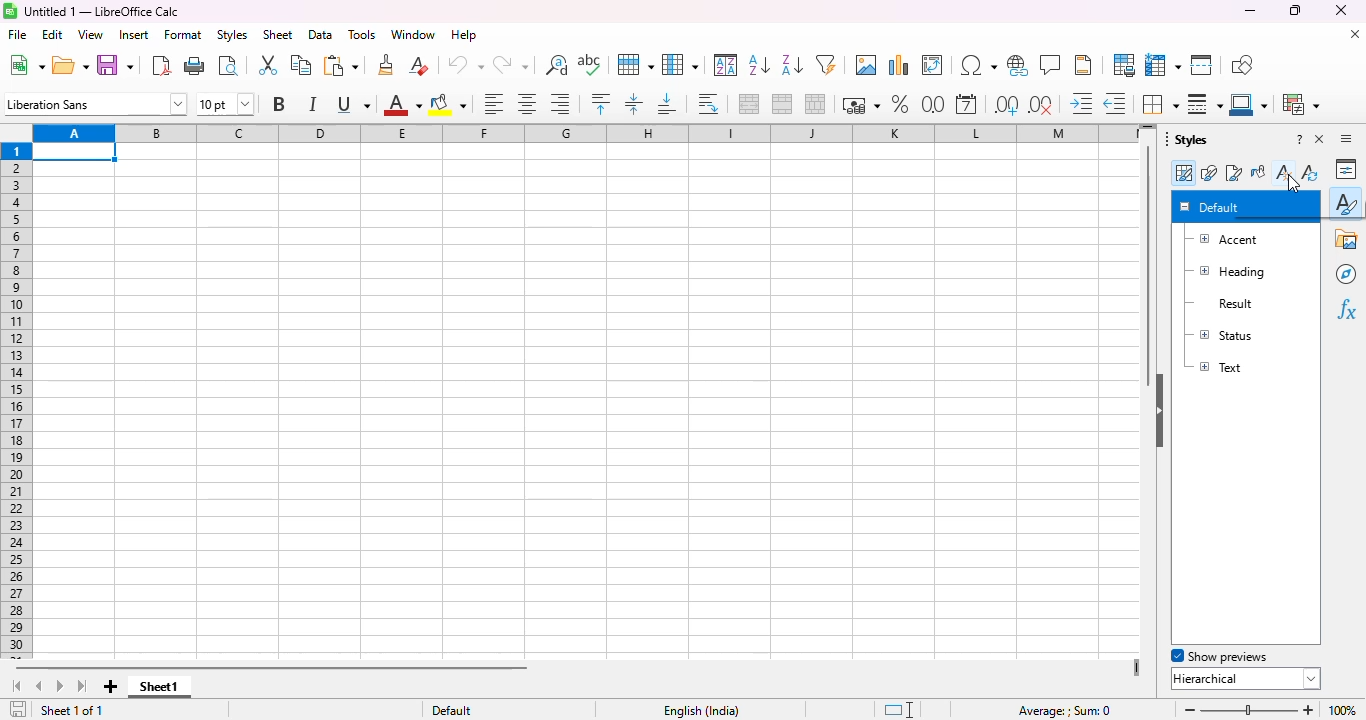 The height and width of the screenshot is (720, 1366). What do you see at coordinates (1296, 10) in the screenshot?
I see `maximize` at bounding box center [1296, 10].